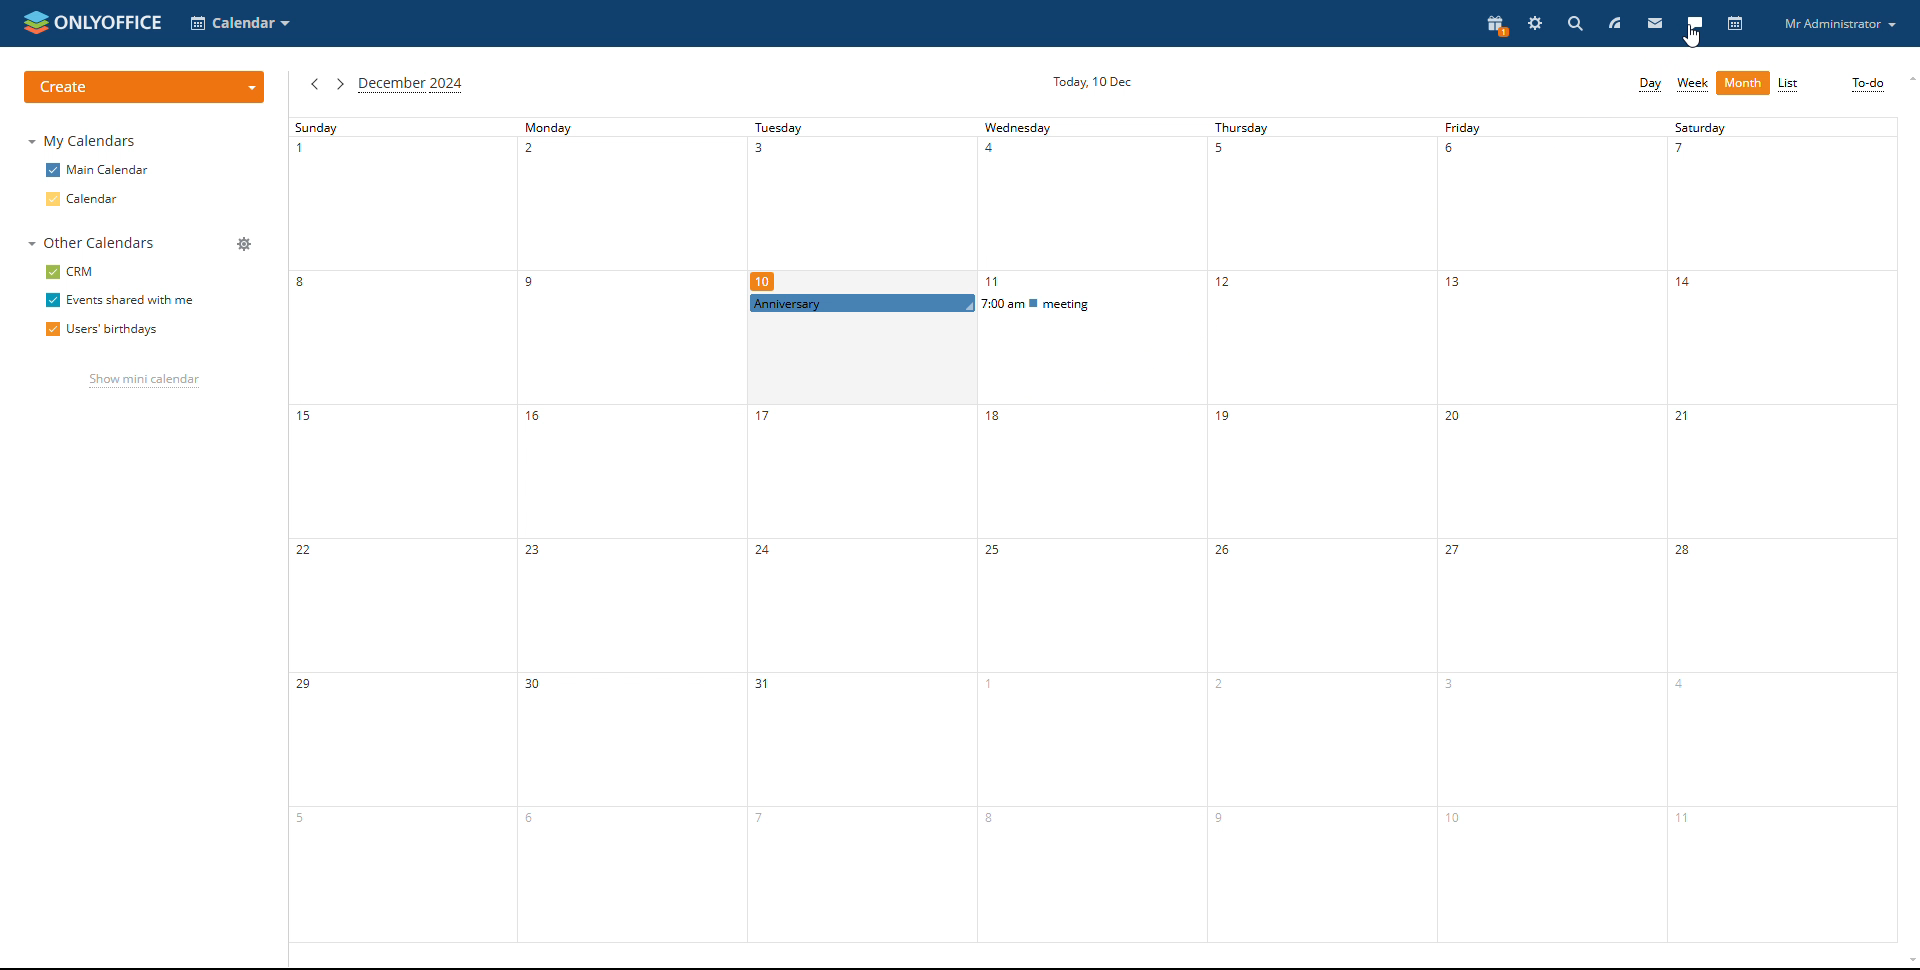 The width and height of the screenshot is (1920, 970). Describe the element at coordinates (861, 631) in the screenshot. I see `tuesday` at that location.